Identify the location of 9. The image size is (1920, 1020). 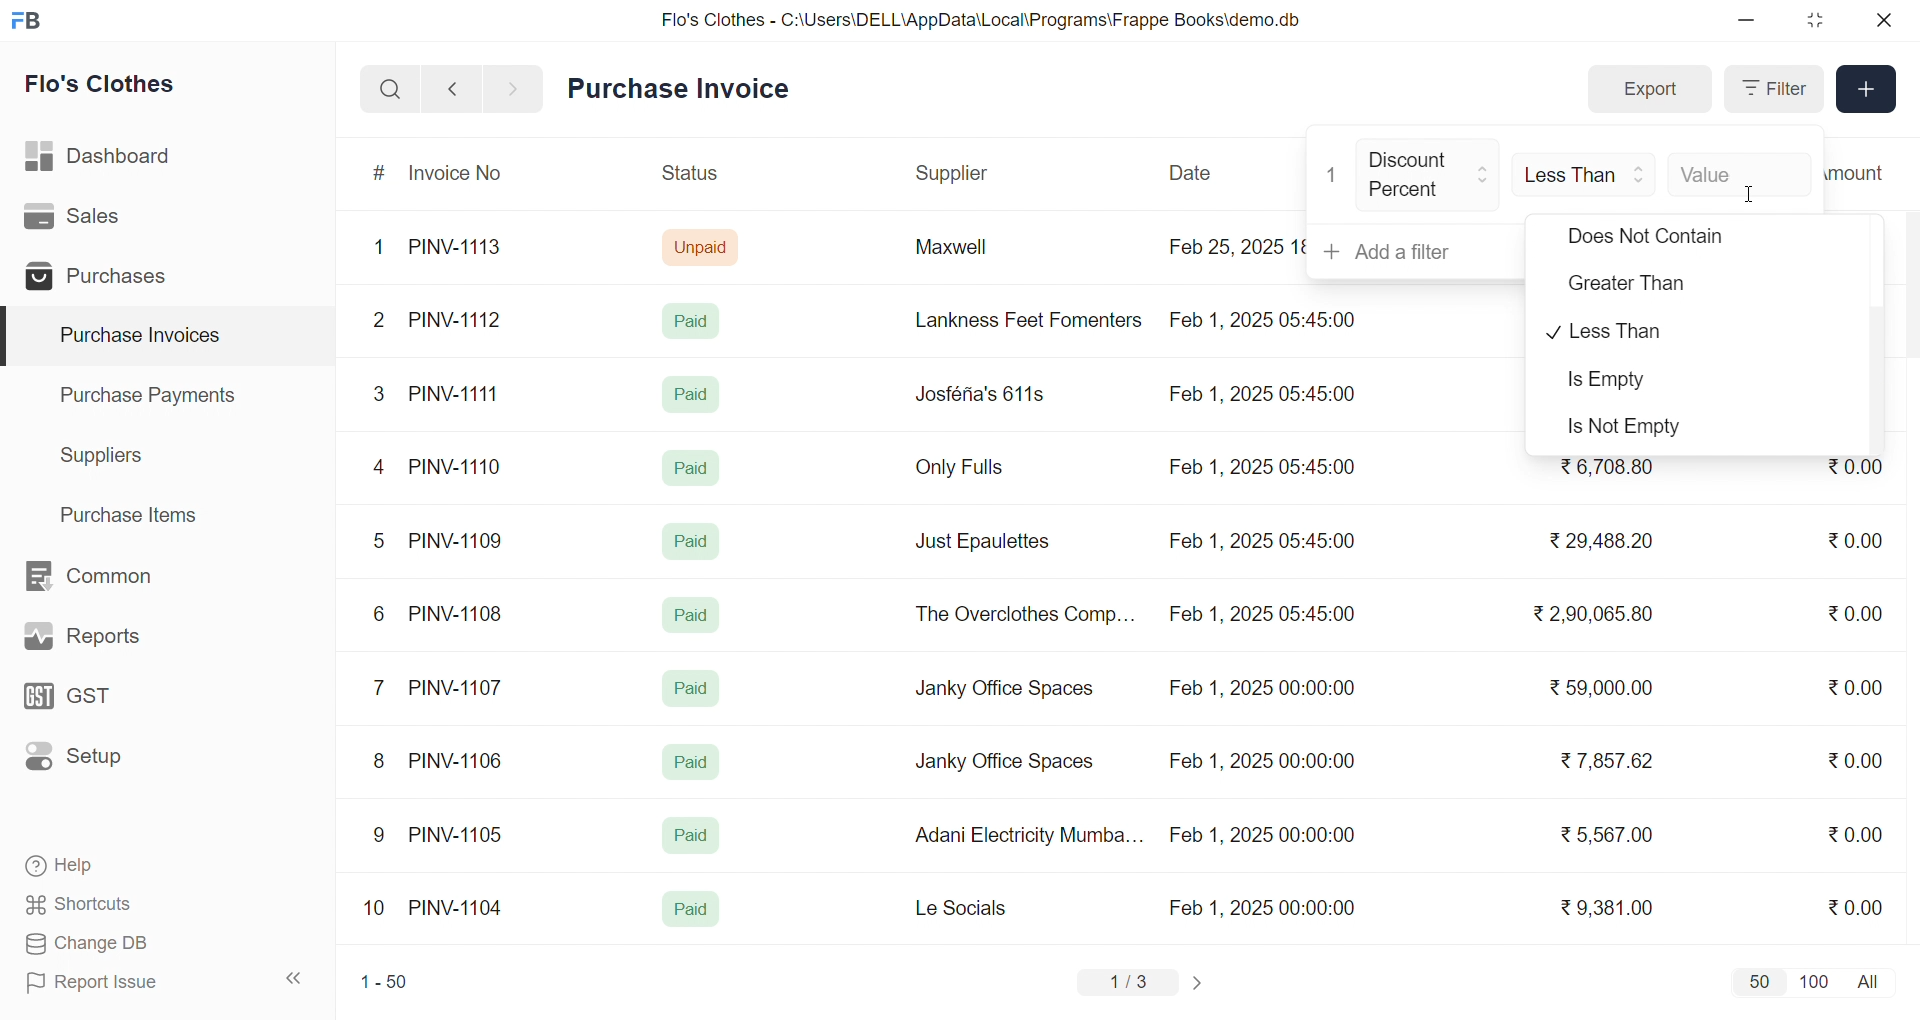
(380, 835).